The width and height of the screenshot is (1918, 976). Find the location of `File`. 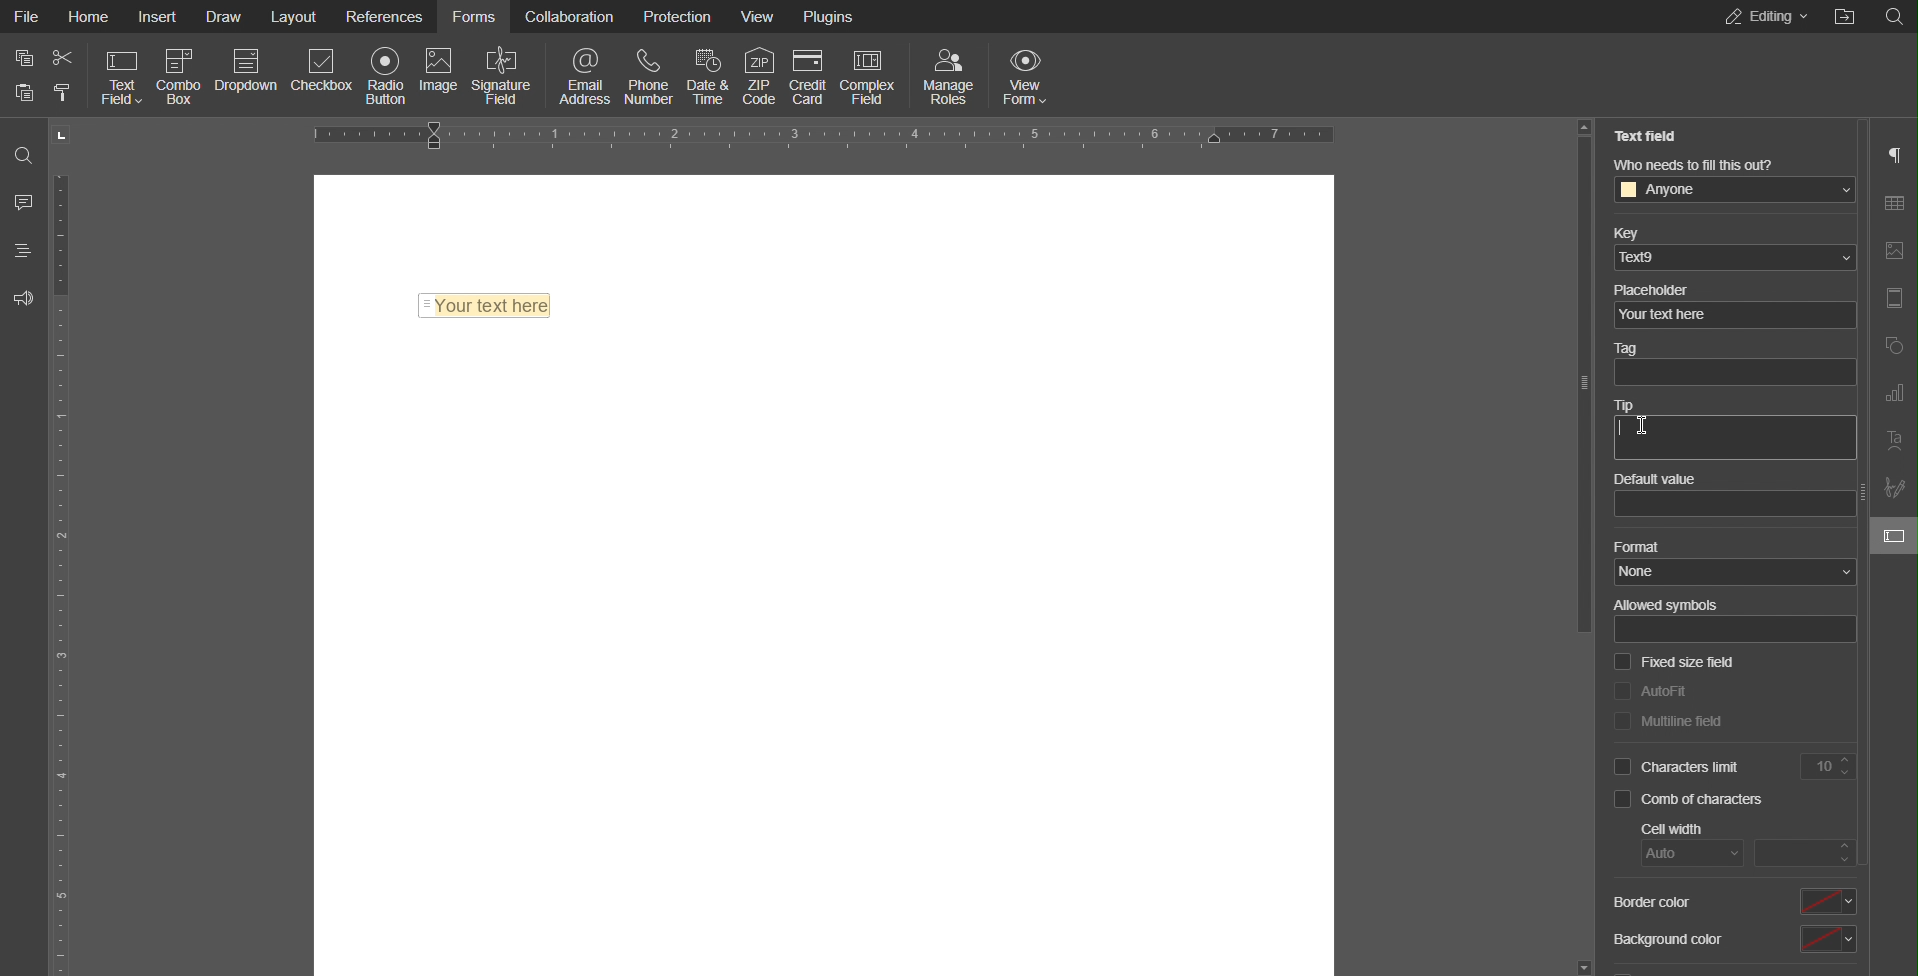

File is located at coordinates (28, 16).